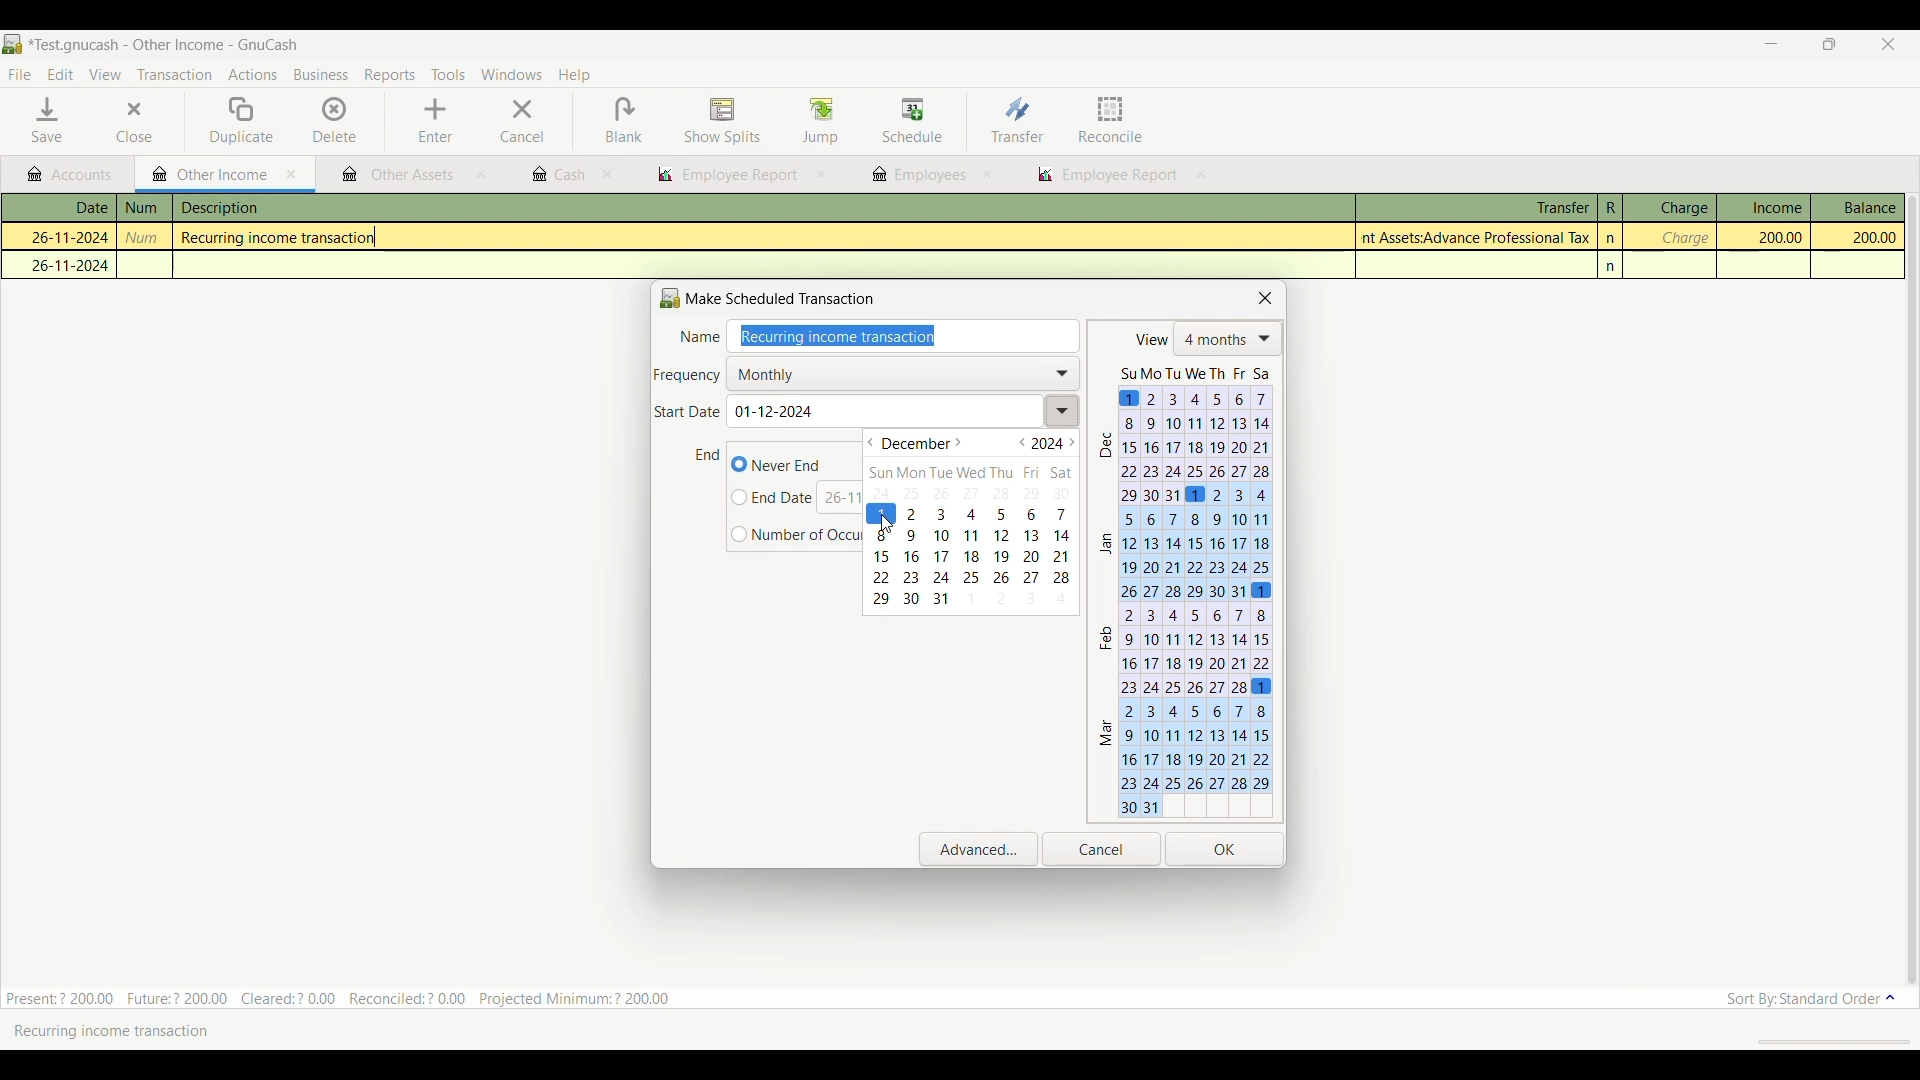 Image resolution: width=1920 pixels, height=1080 pixels. I want to click on Current tab highlight, so click(204, 173).